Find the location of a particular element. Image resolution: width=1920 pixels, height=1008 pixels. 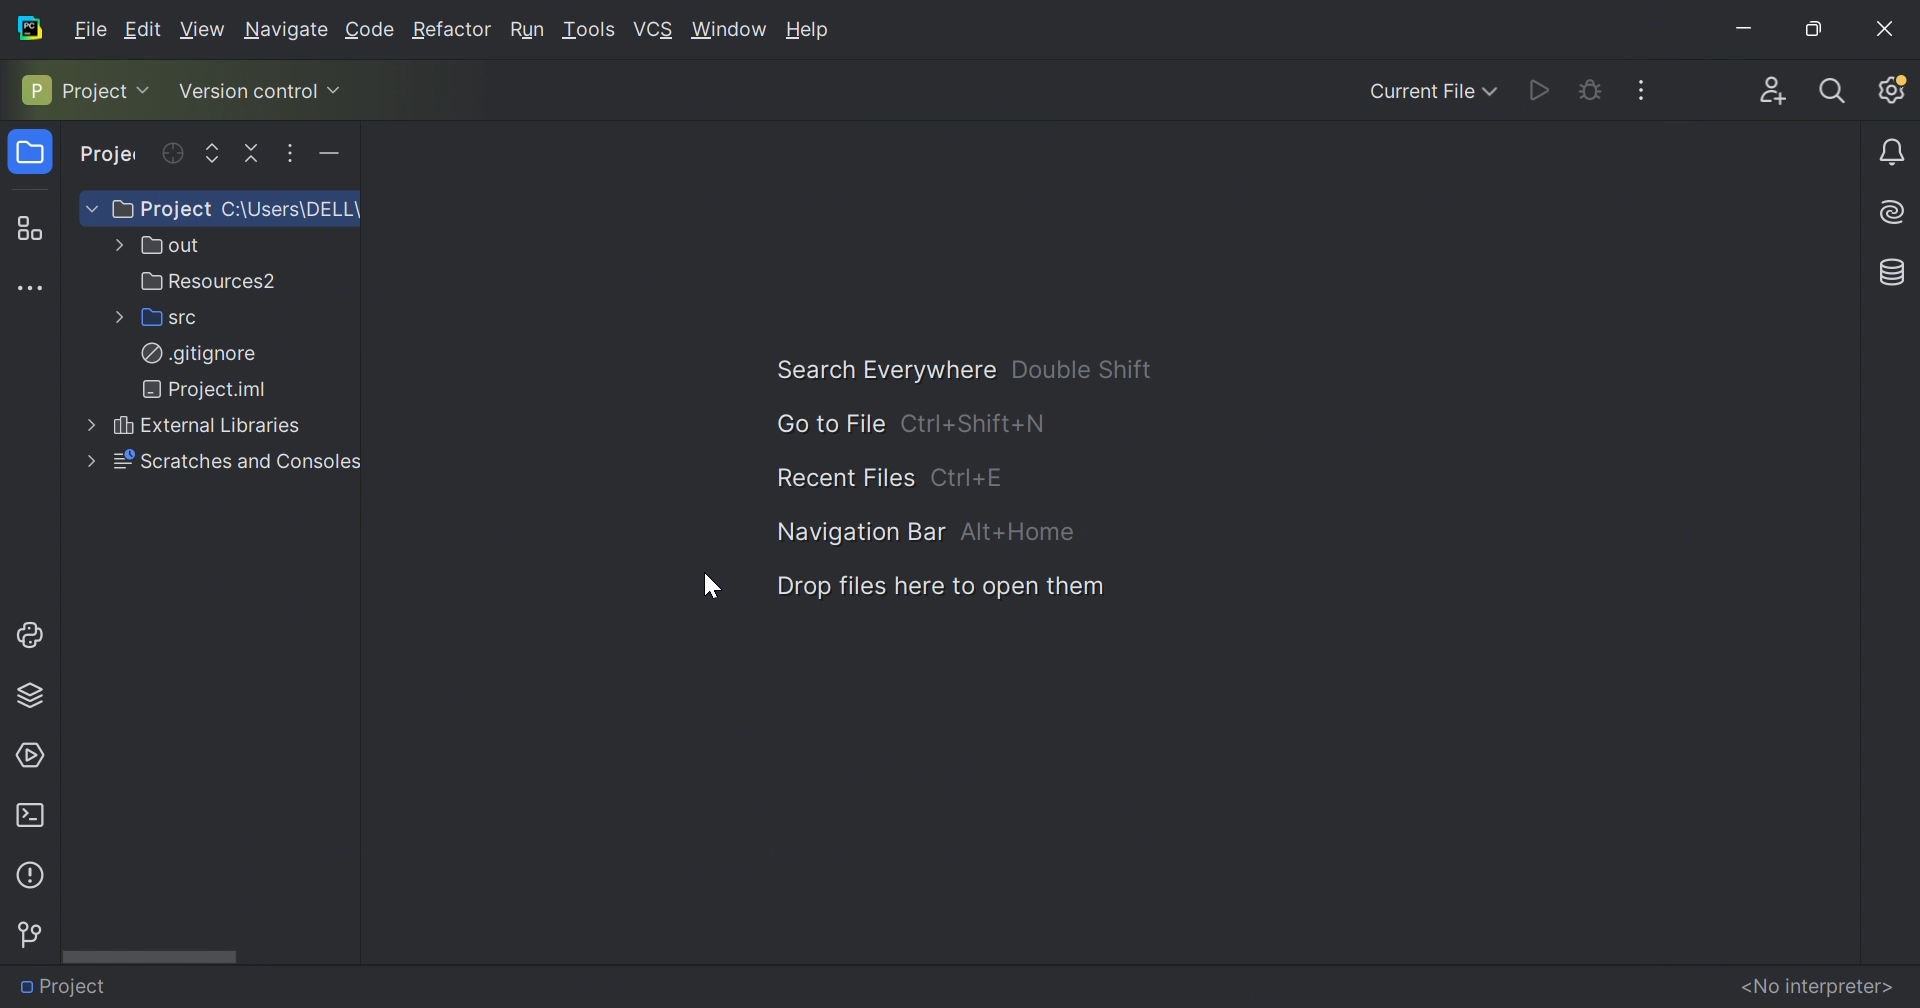

Python packages is located at coordinates (37, 693).